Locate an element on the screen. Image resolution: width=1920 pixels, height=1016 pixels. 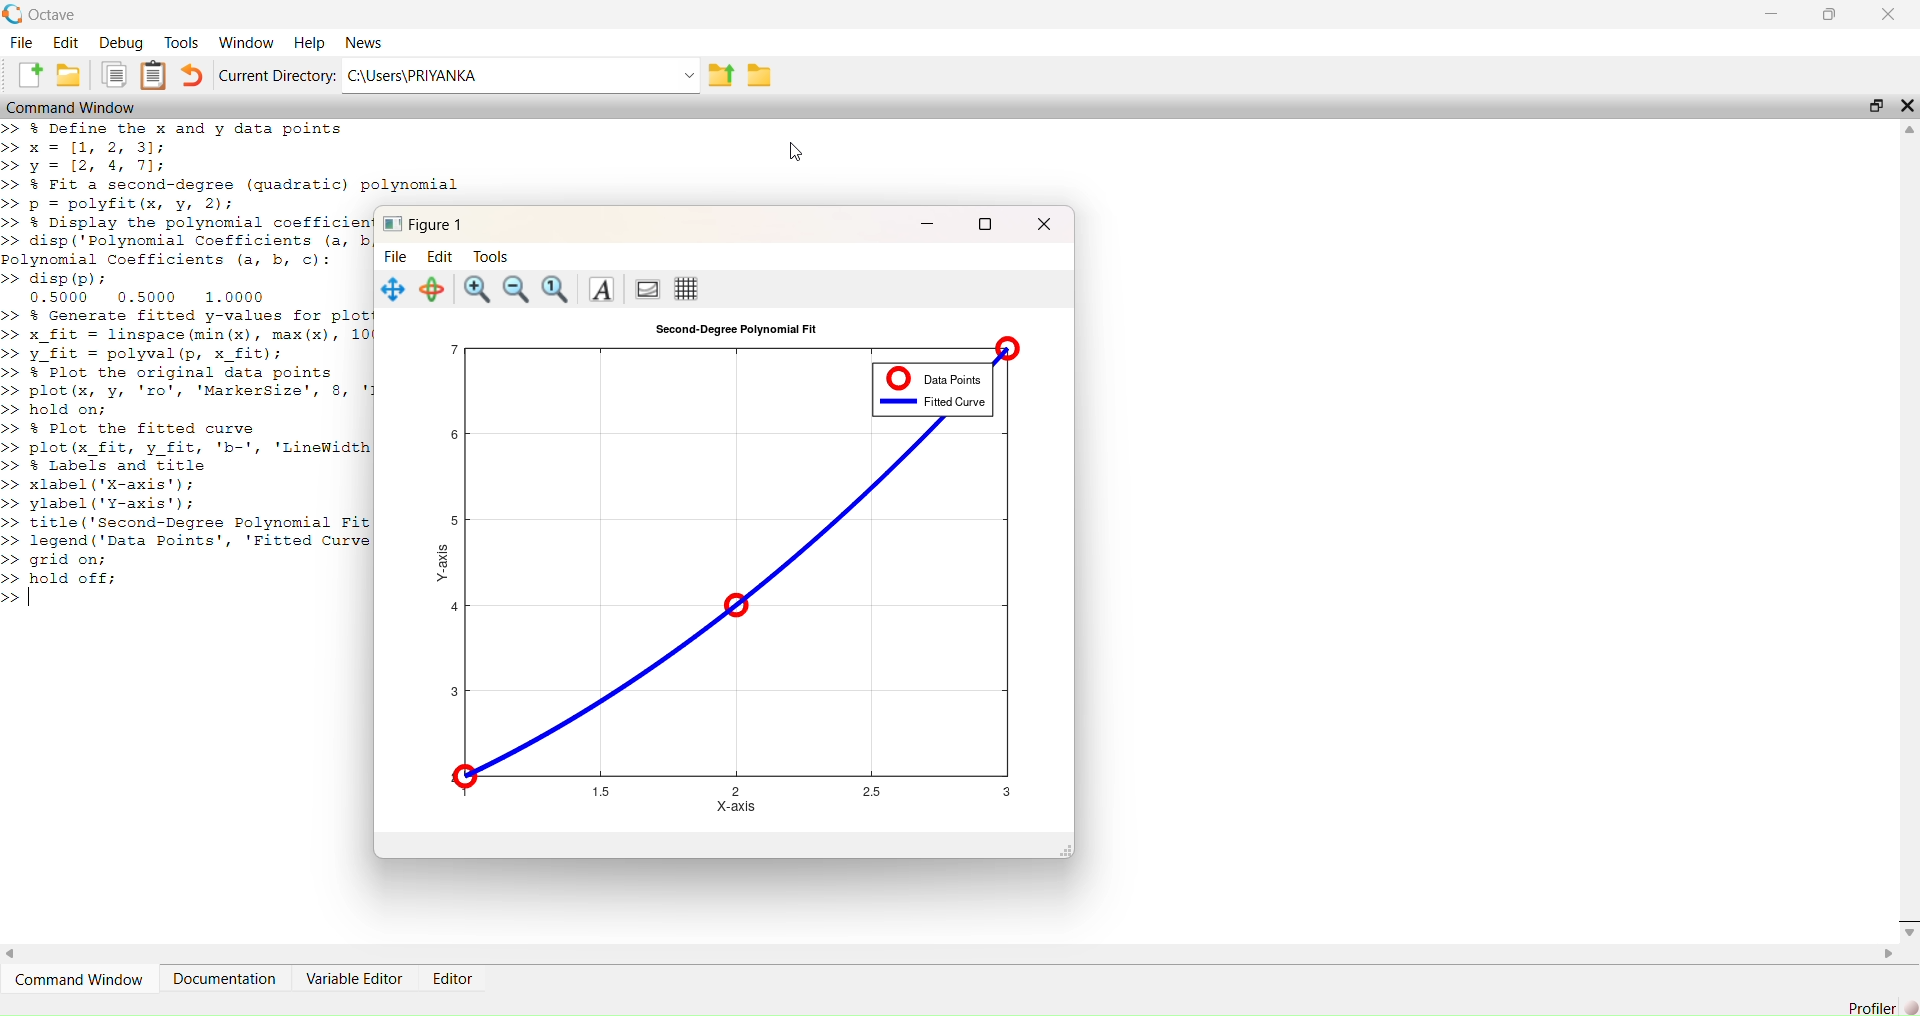
Close is located at coordinates (1889, 15).